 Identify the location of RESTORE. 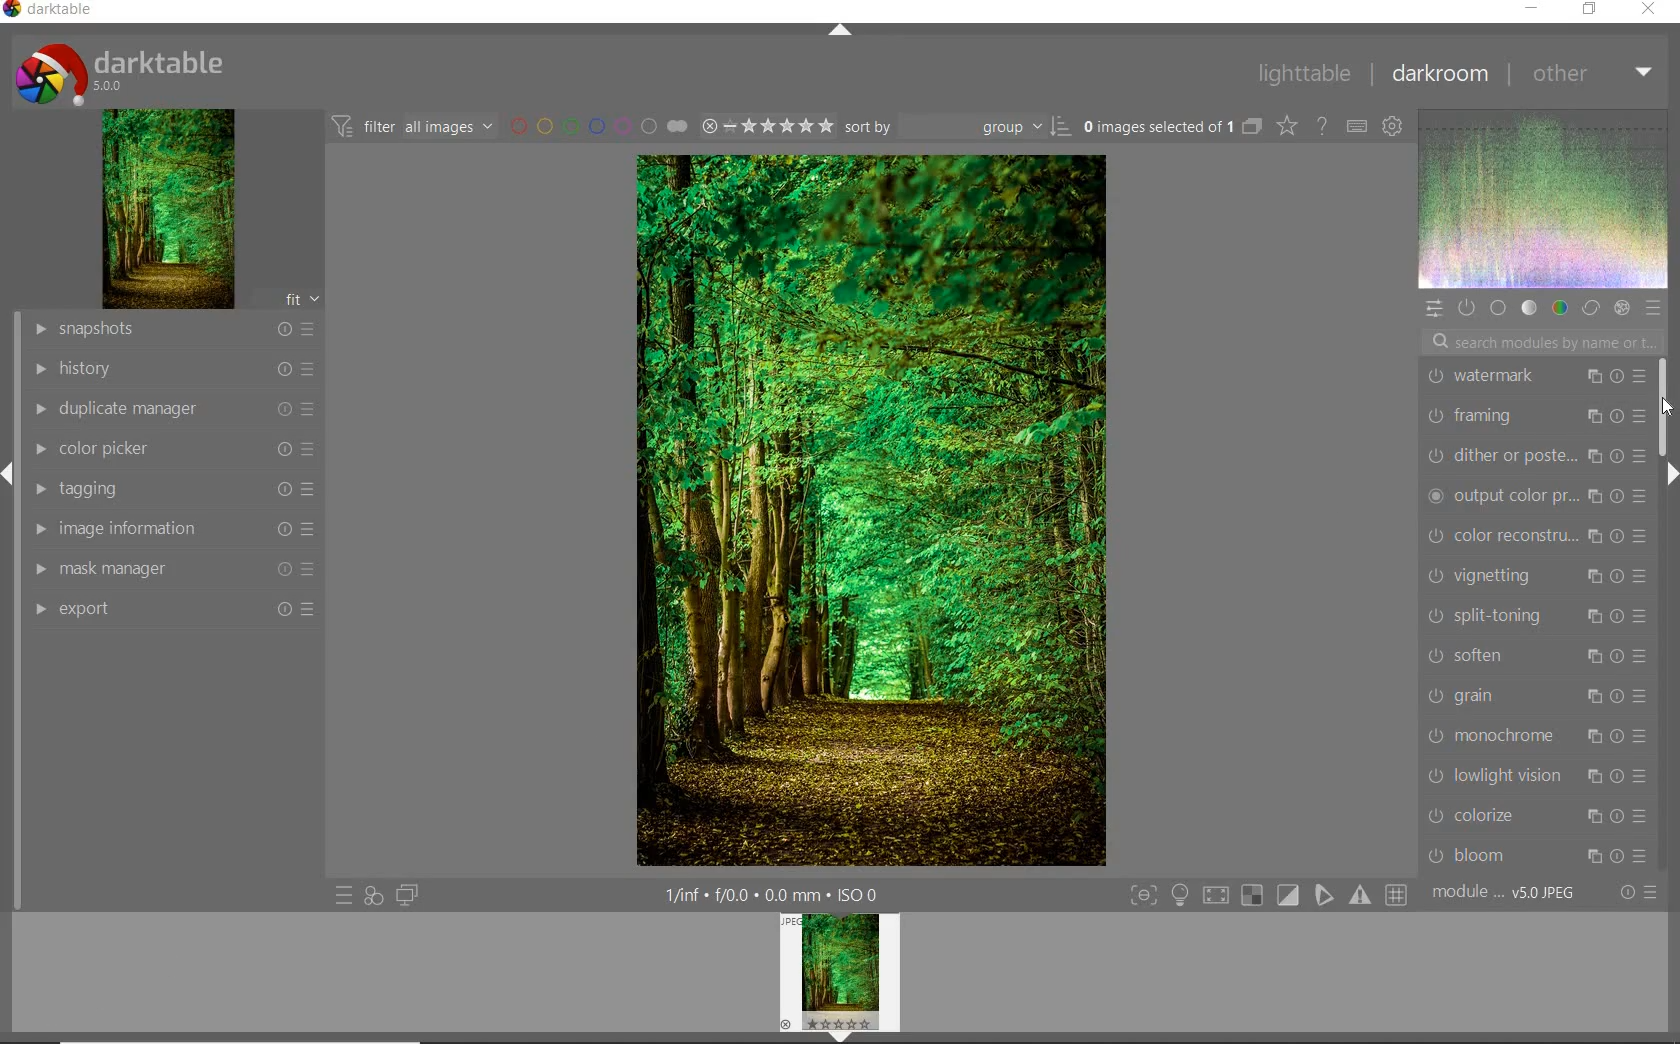
(1587, 10).